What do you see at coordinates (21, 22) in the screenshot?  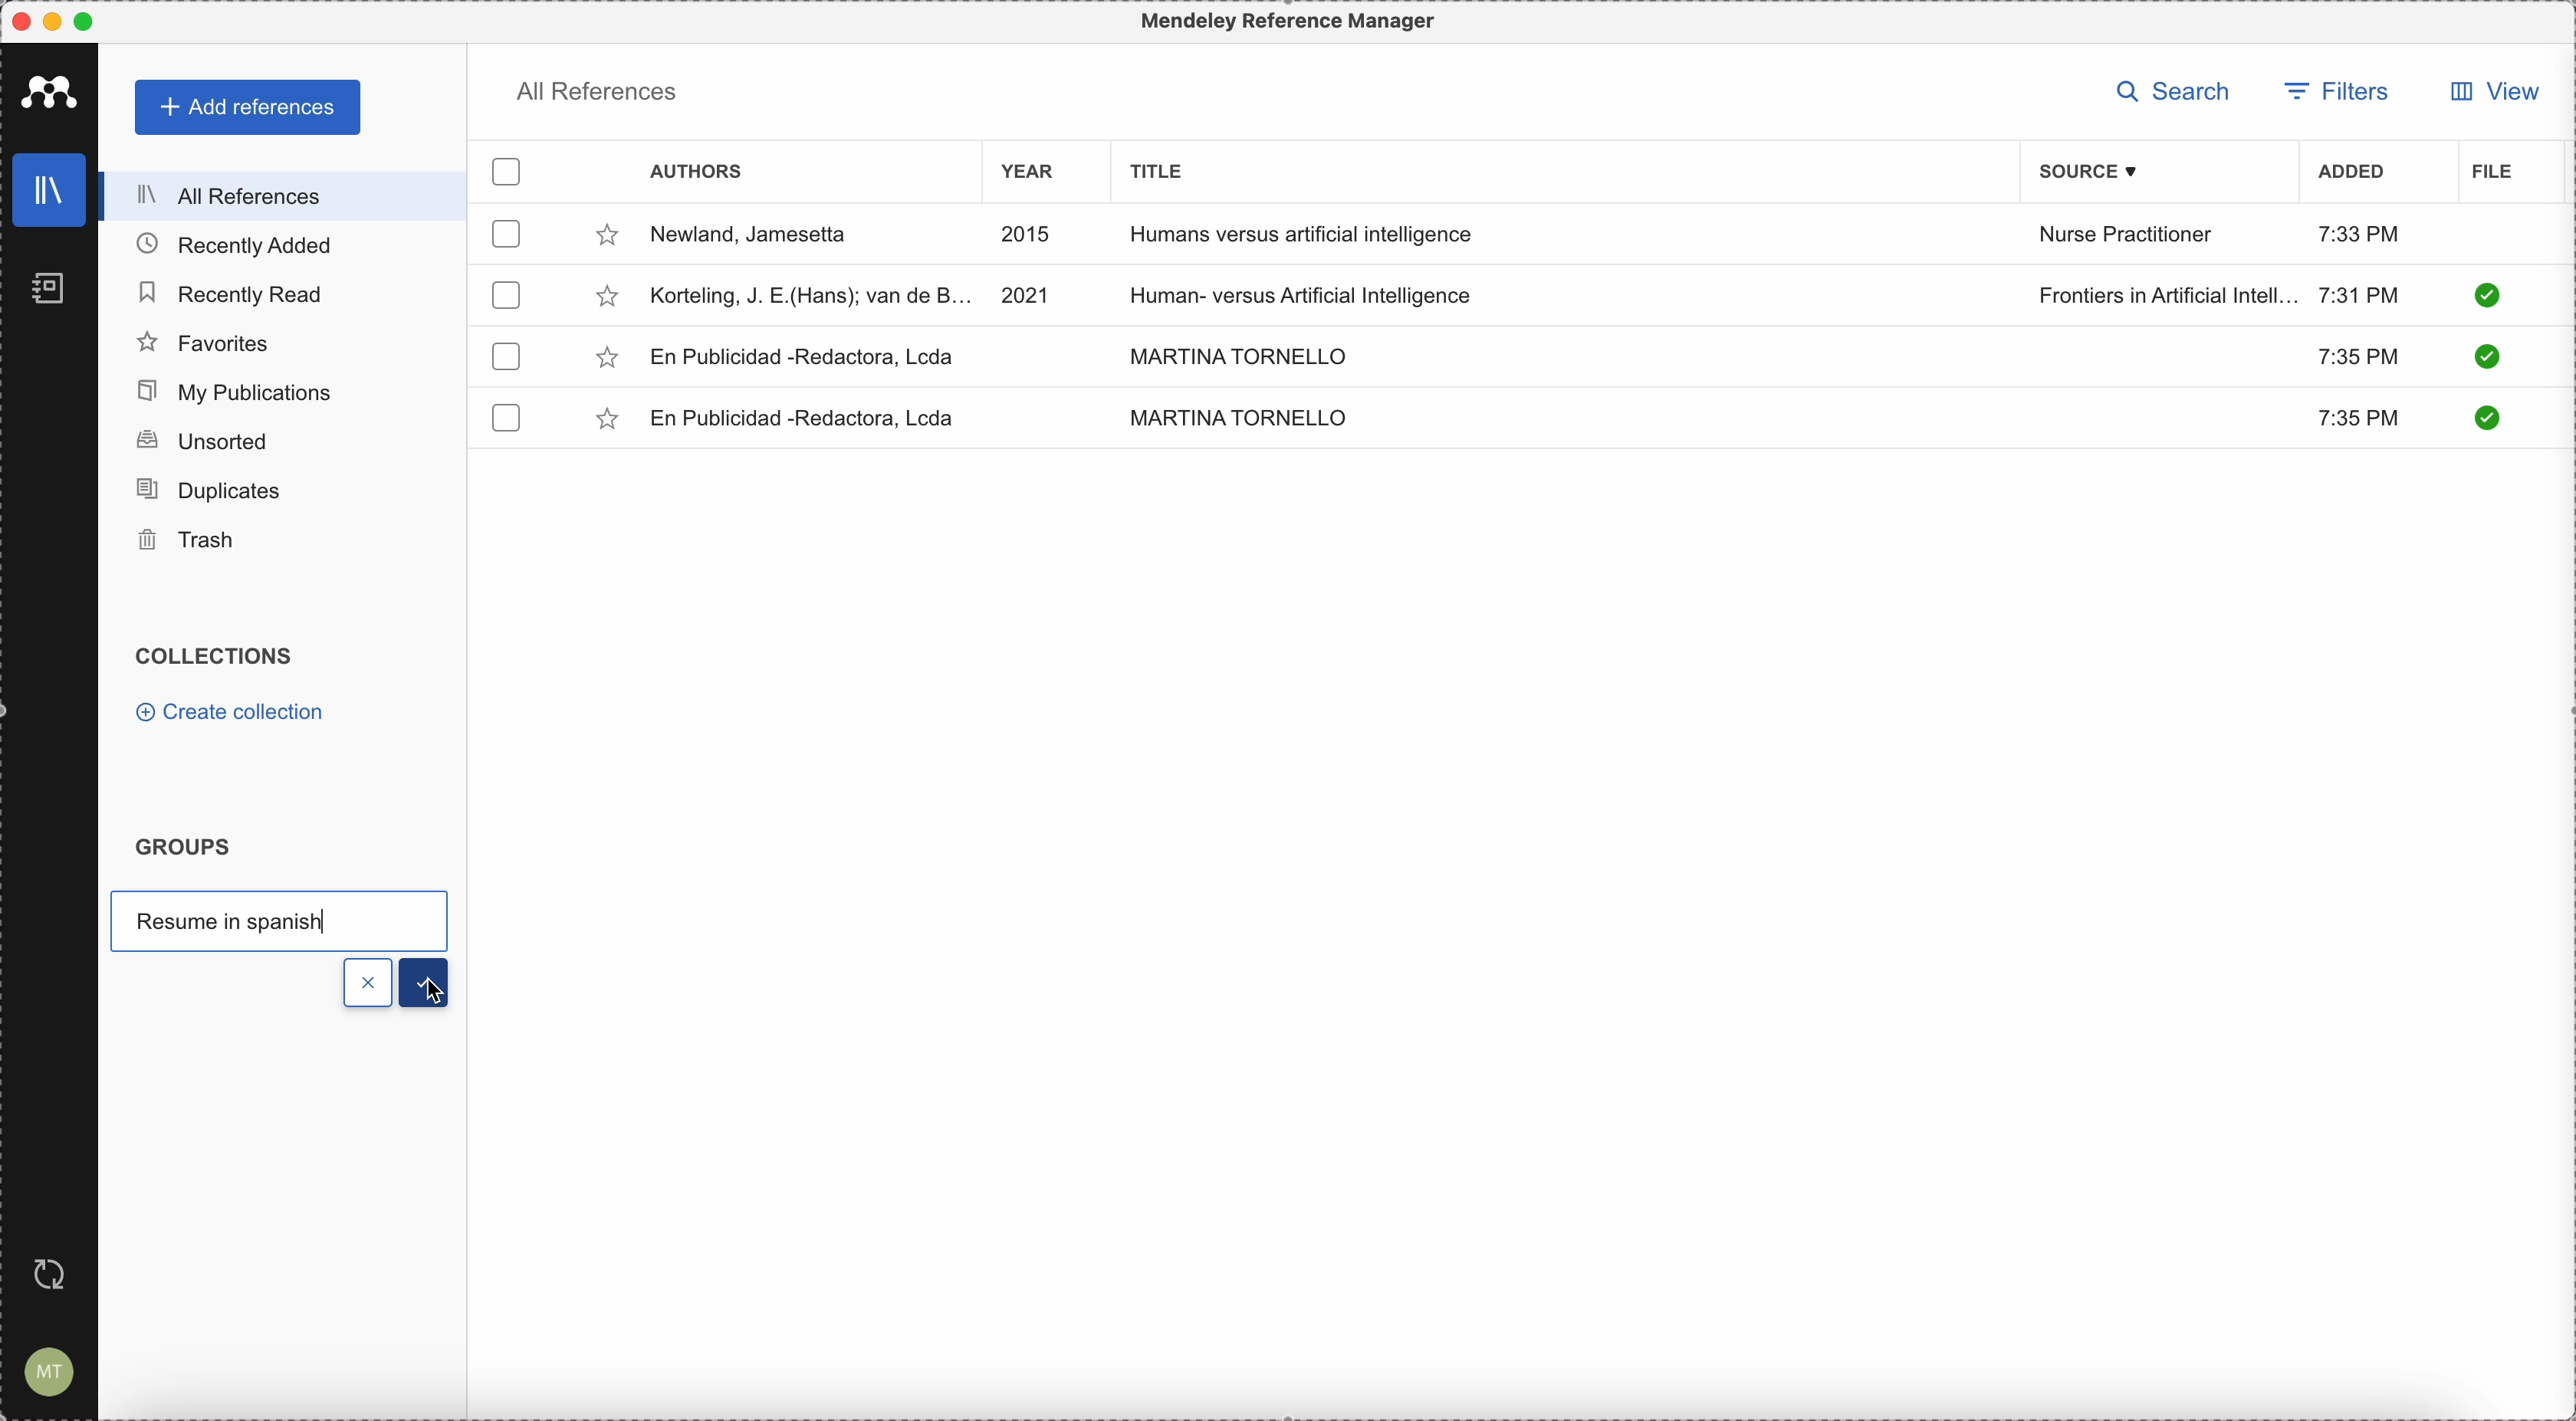 I see `close program` at bounding box center [21, 22].